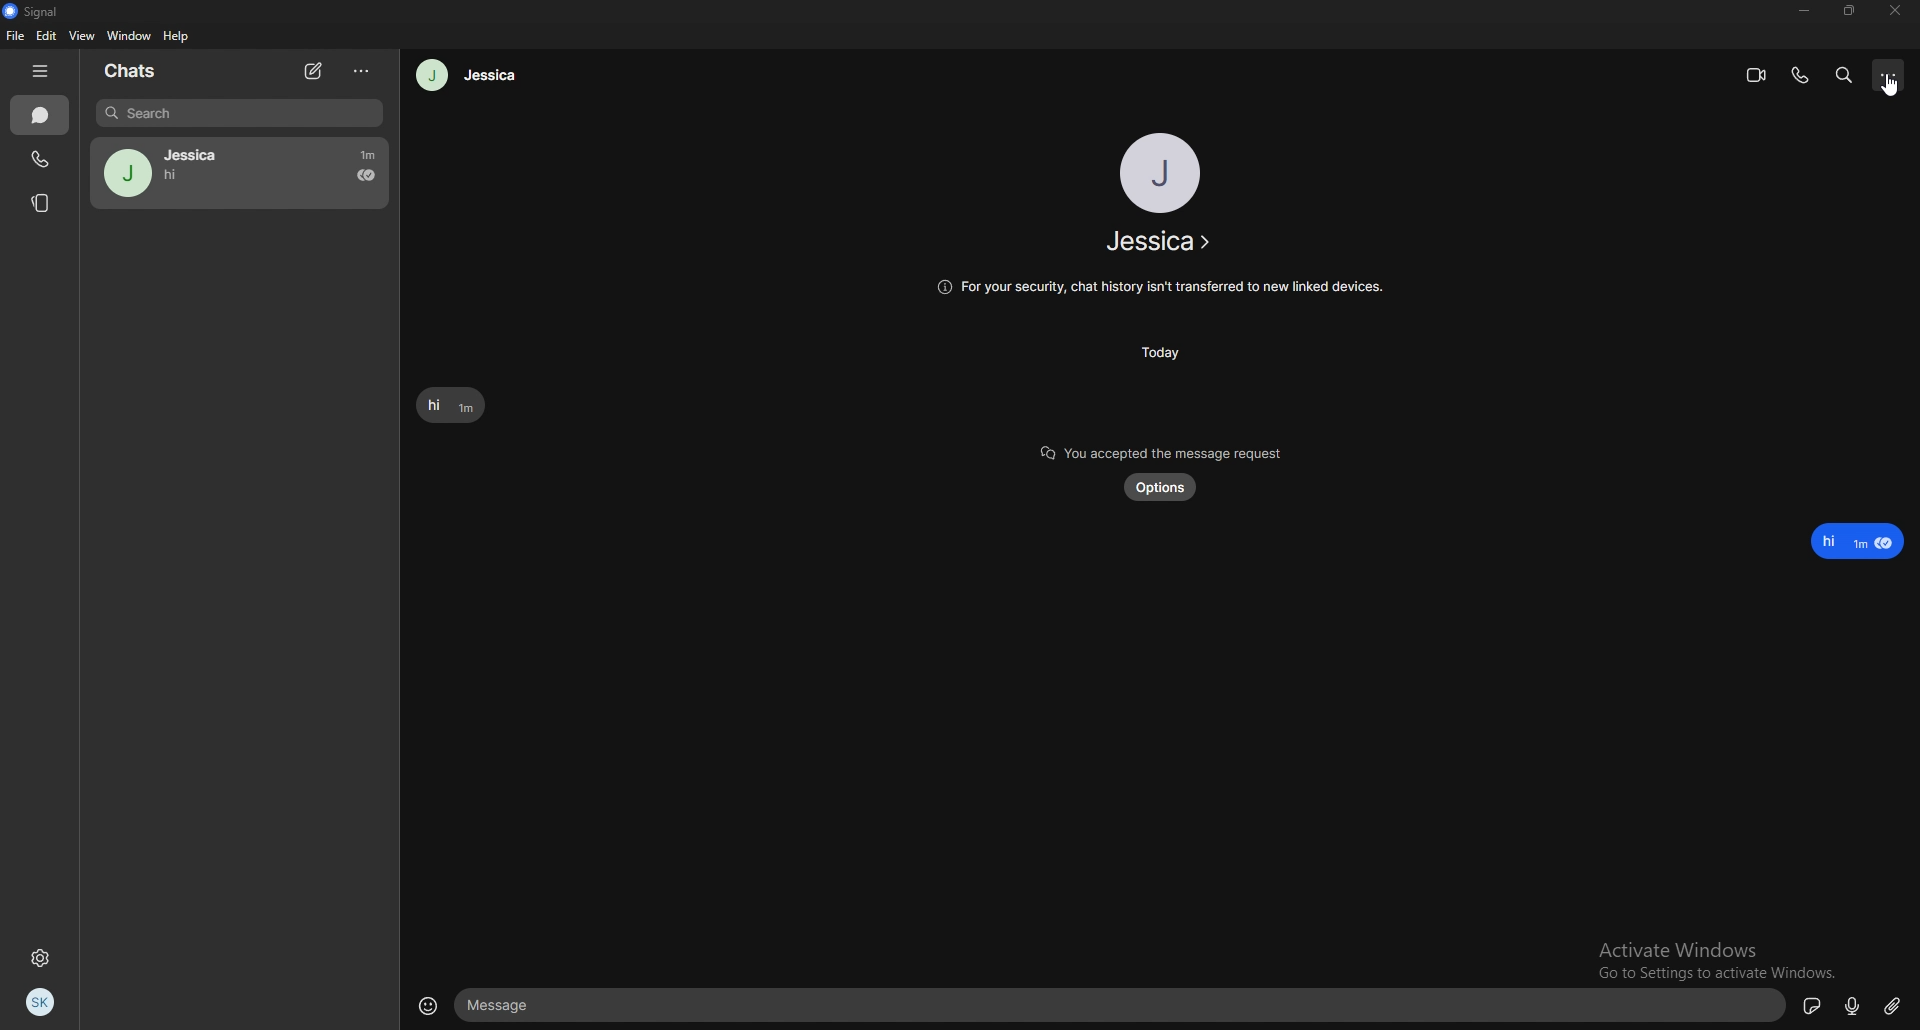 The width and height of the screenshot is (1920, 1030). What do you see at coordinates (14, 35) in the screenshot?
I see `File` at bounding box center [14, 35].